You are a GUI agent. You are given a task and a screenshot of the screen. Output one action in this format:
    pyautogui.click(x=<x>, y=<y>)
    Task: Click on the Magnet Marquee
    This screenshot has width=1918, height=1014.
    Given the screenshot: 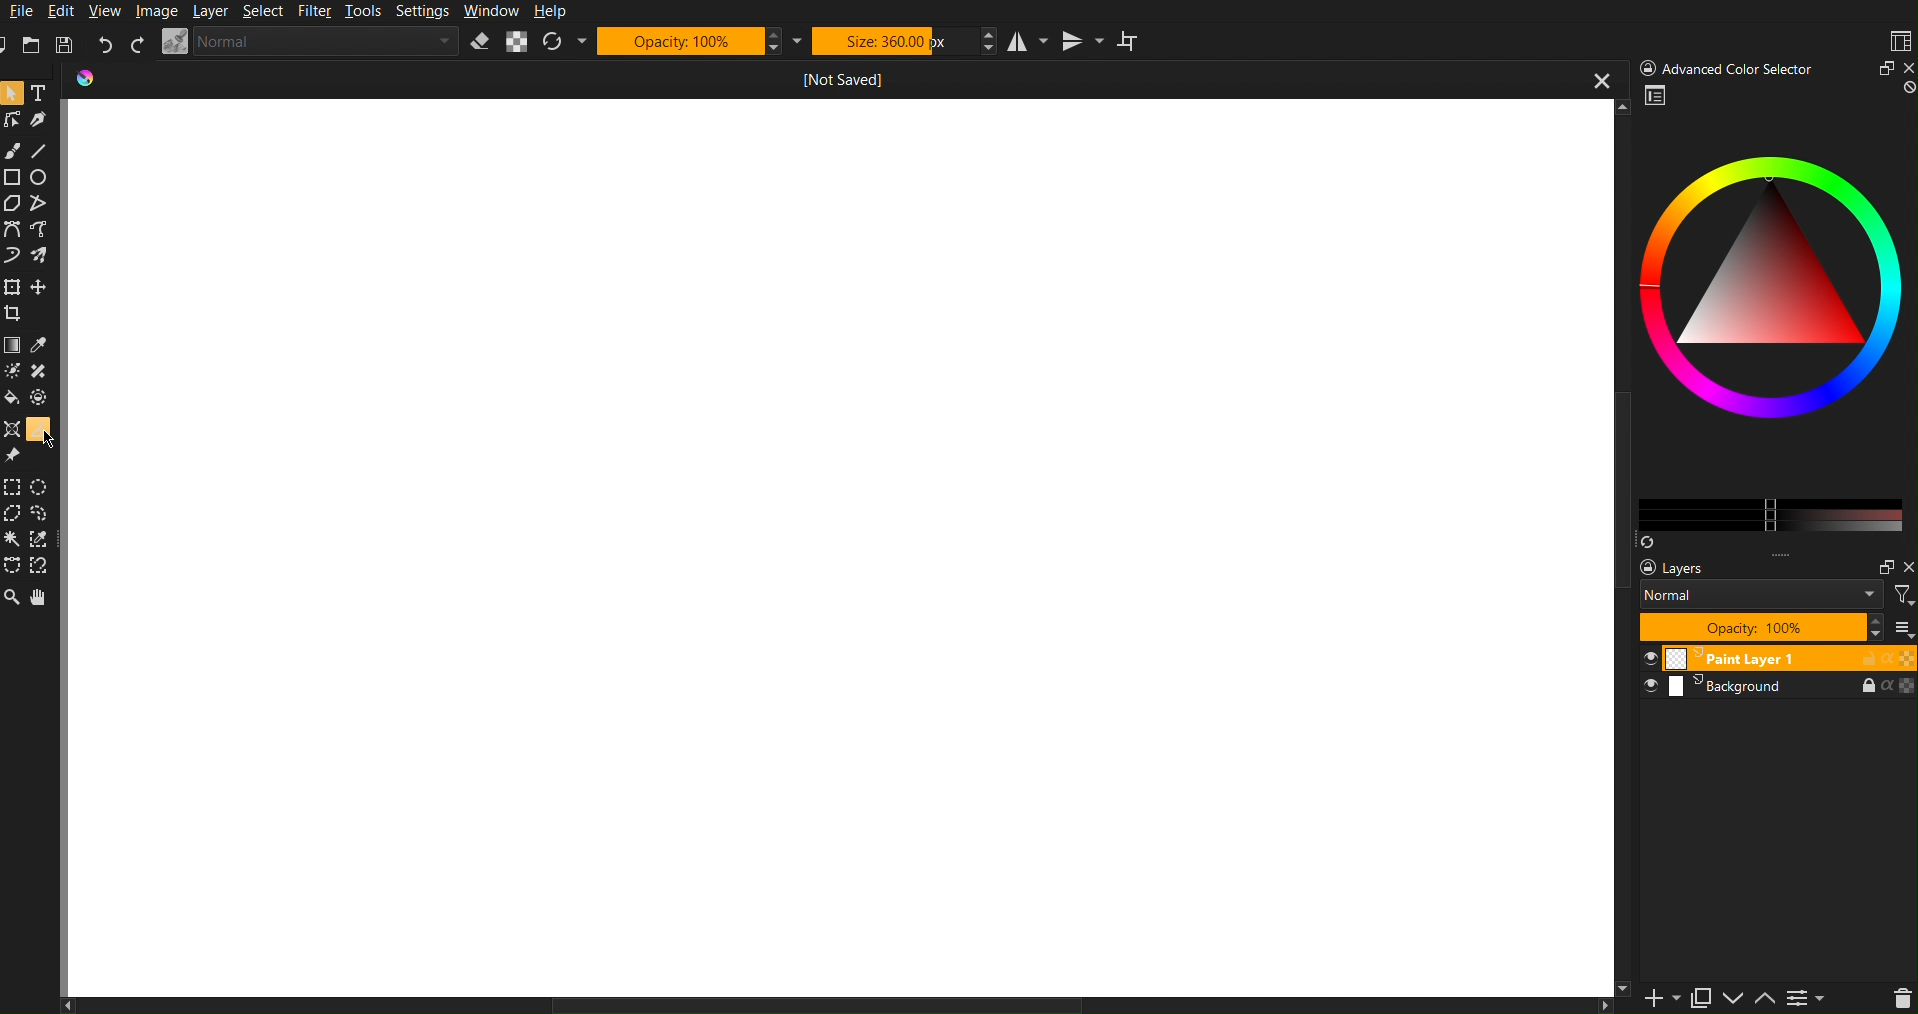 What is the action you would take?
    pyautogui.click(x=41, y=568)
    